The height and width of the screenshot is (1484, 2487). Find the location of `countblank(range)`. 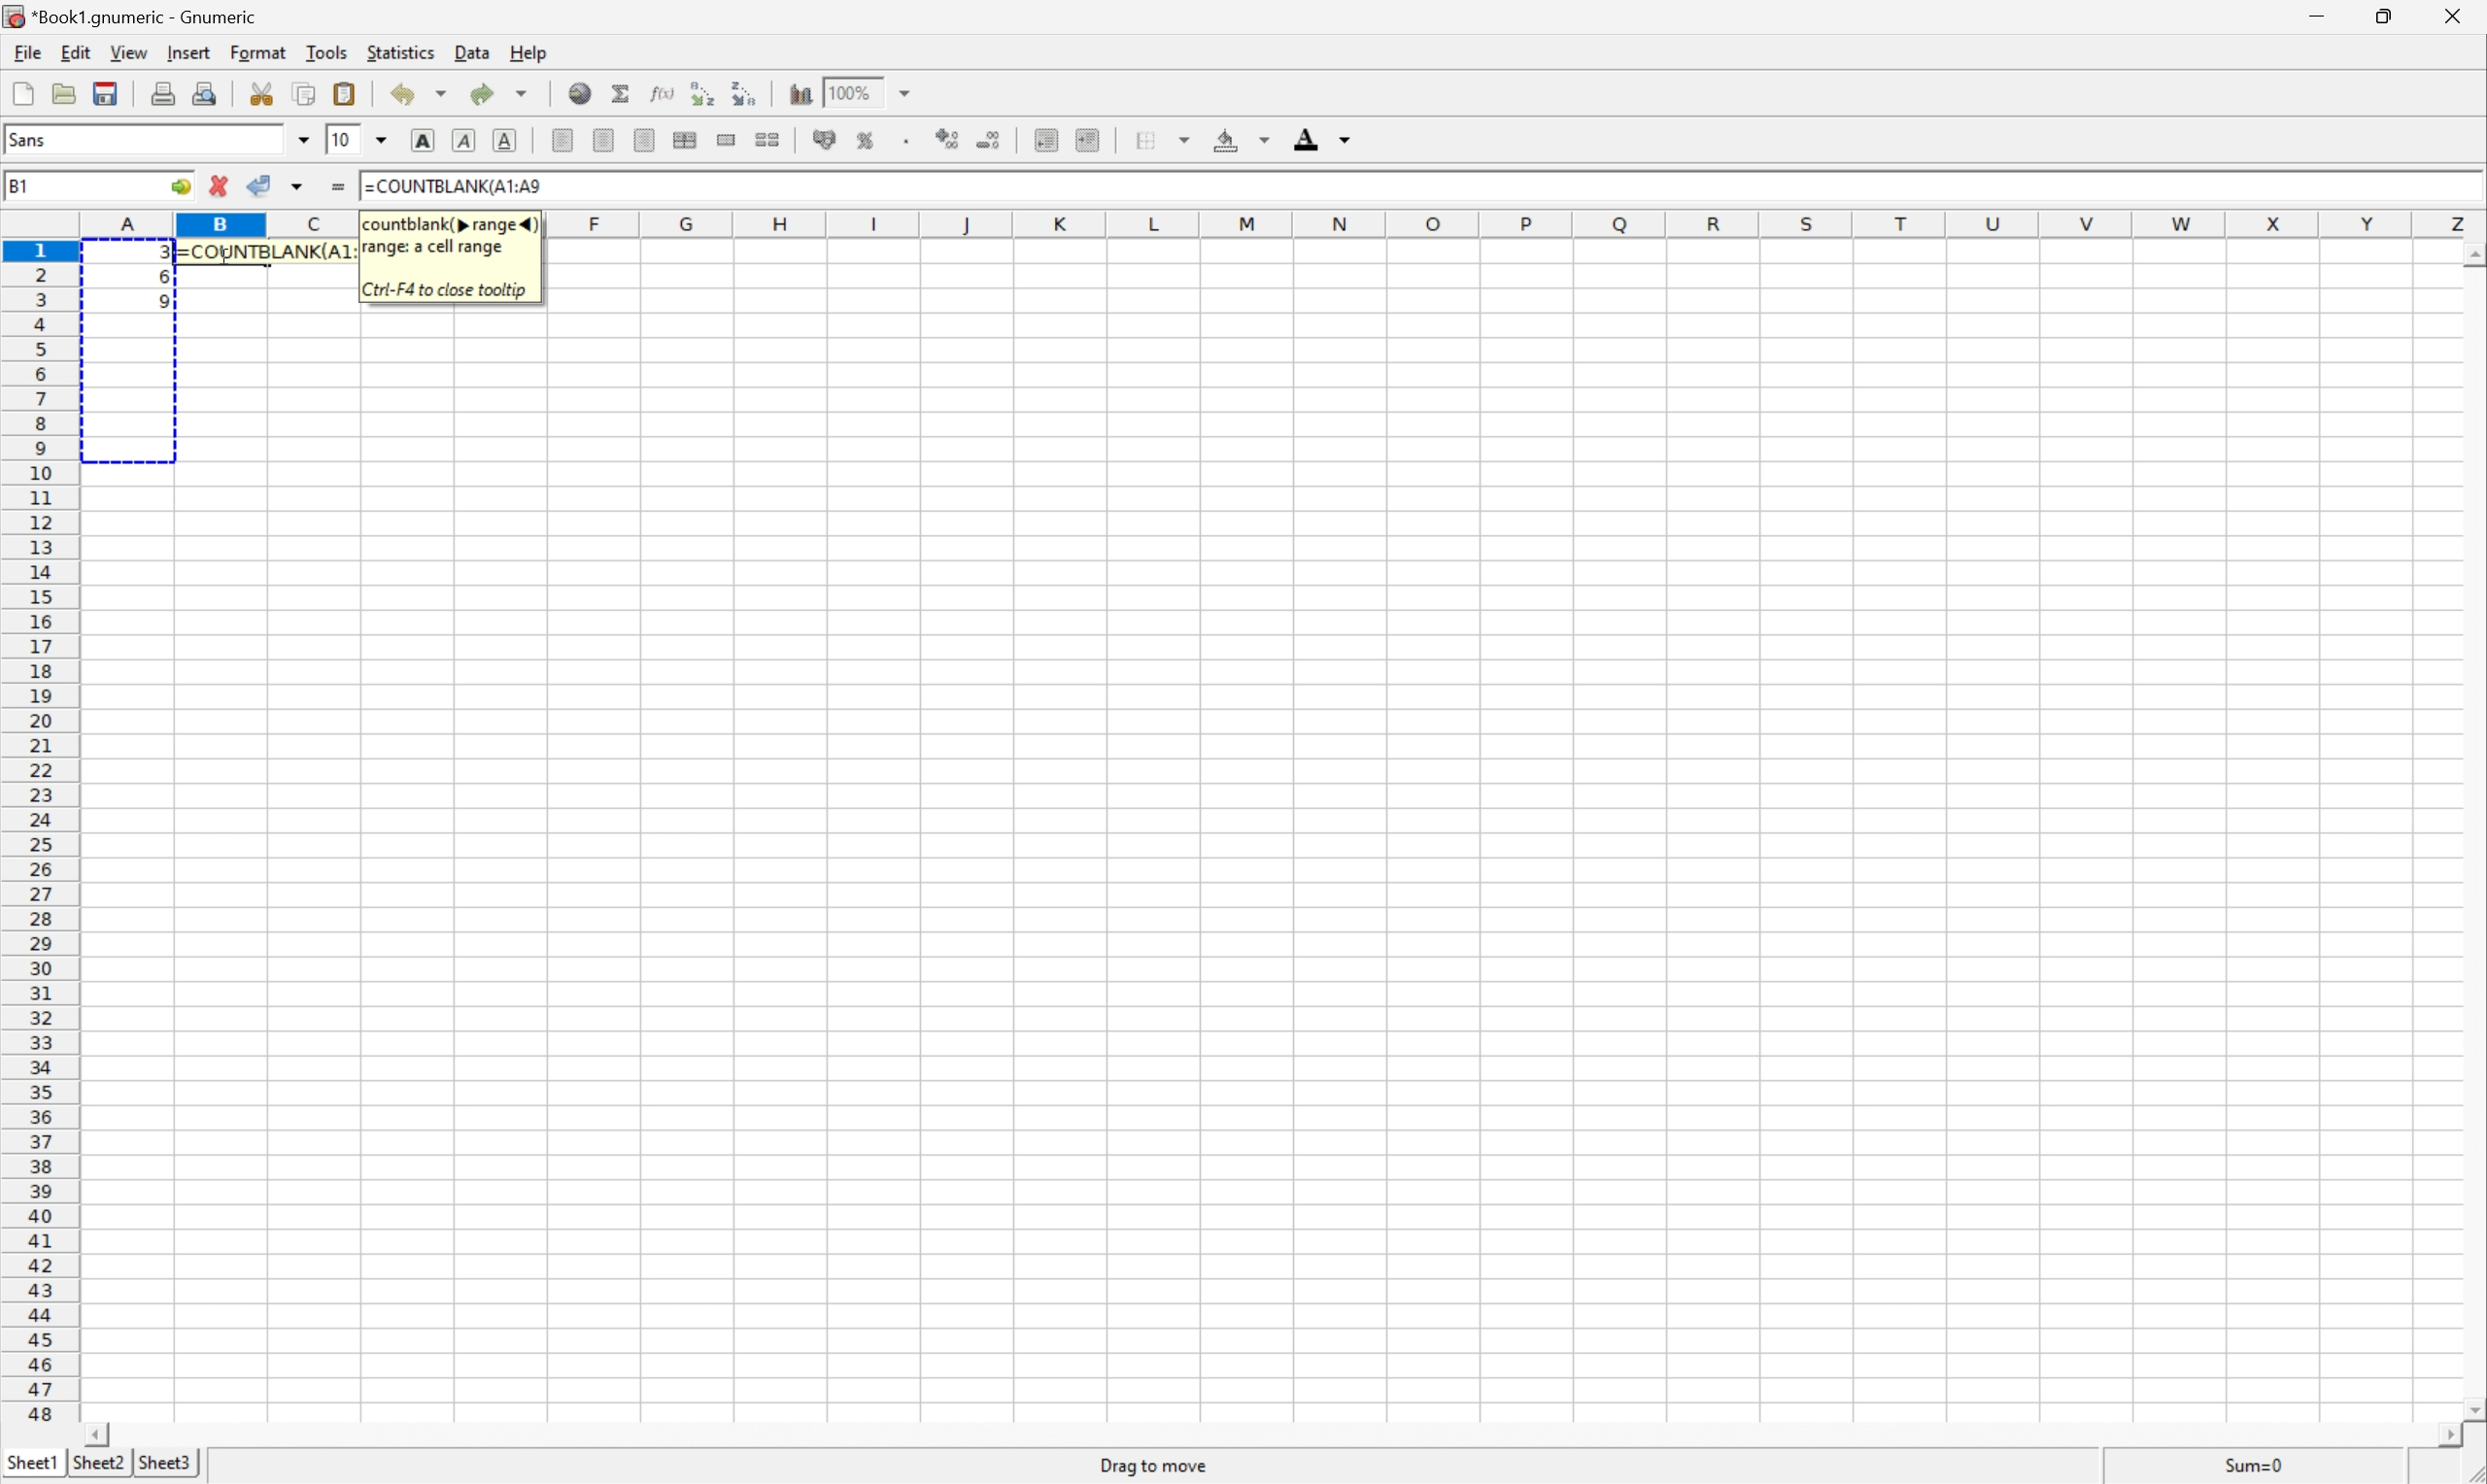

countblank(range) is located at coordinates (451, 223).